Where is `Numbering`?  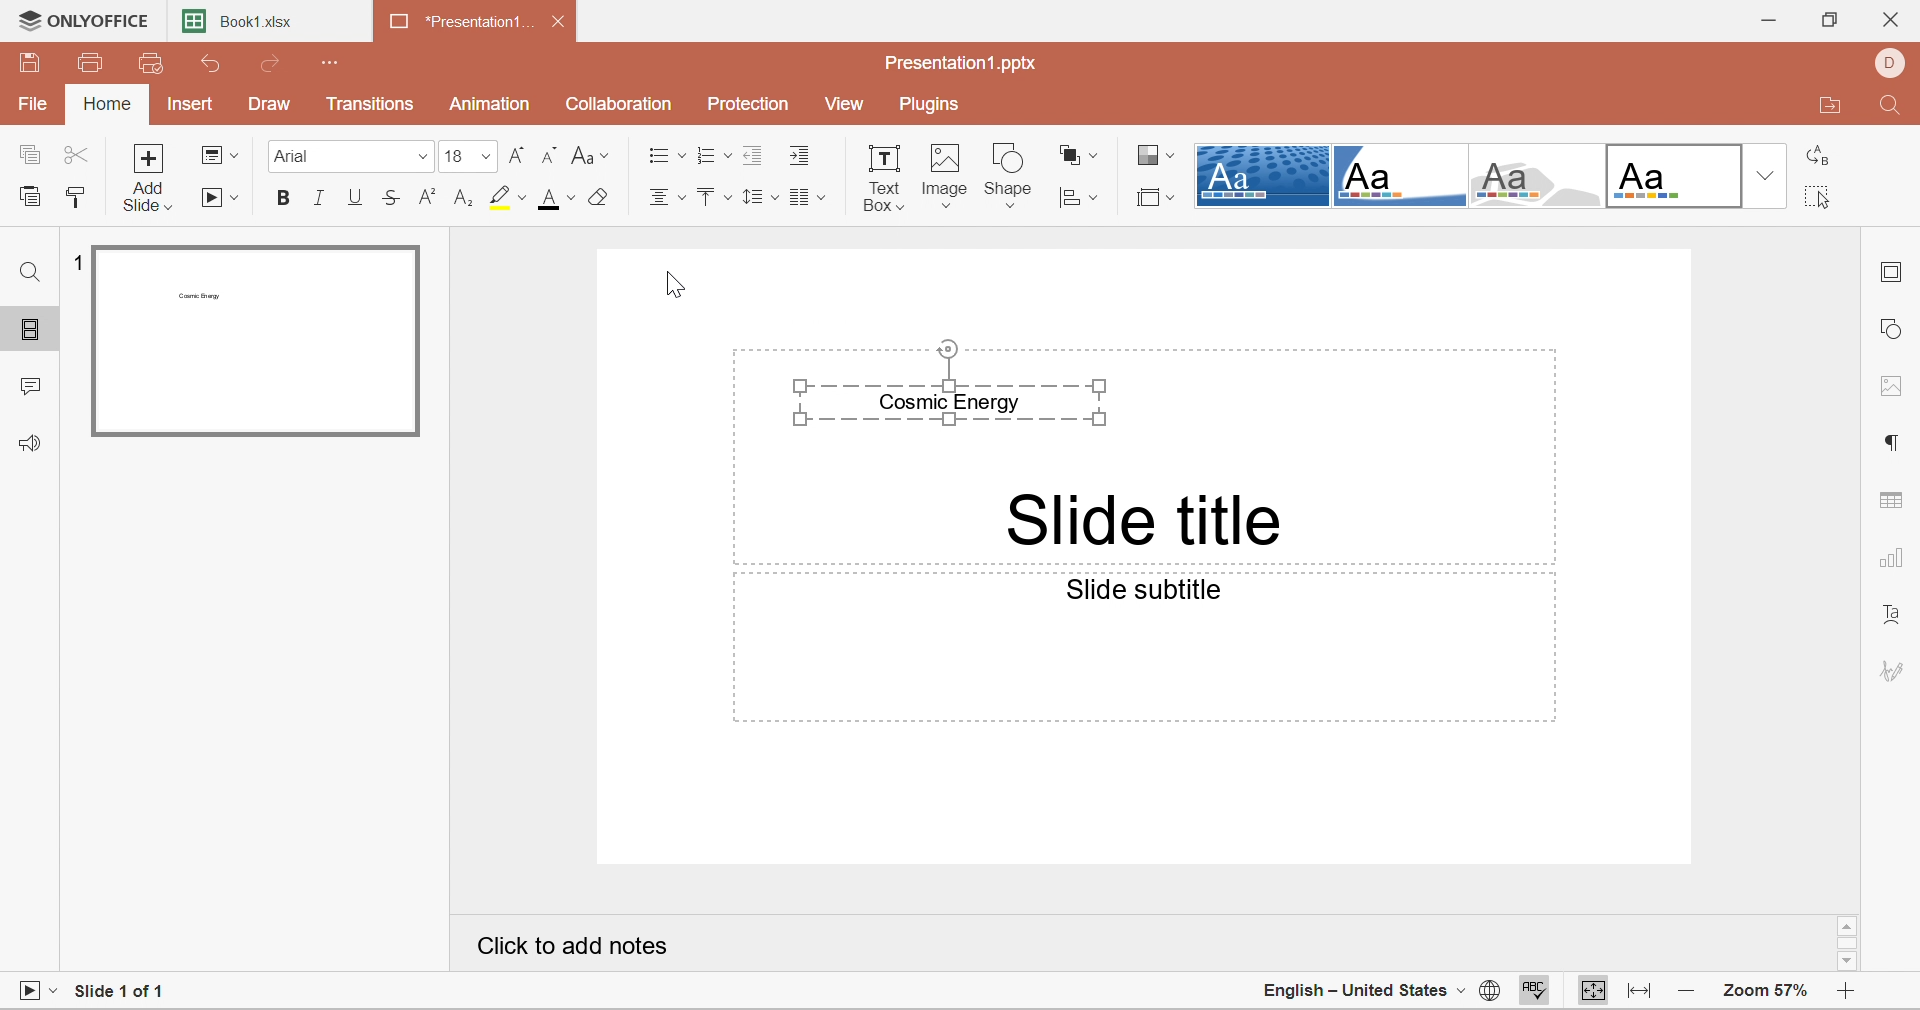
Numbering is located at coordinates (706, 157).